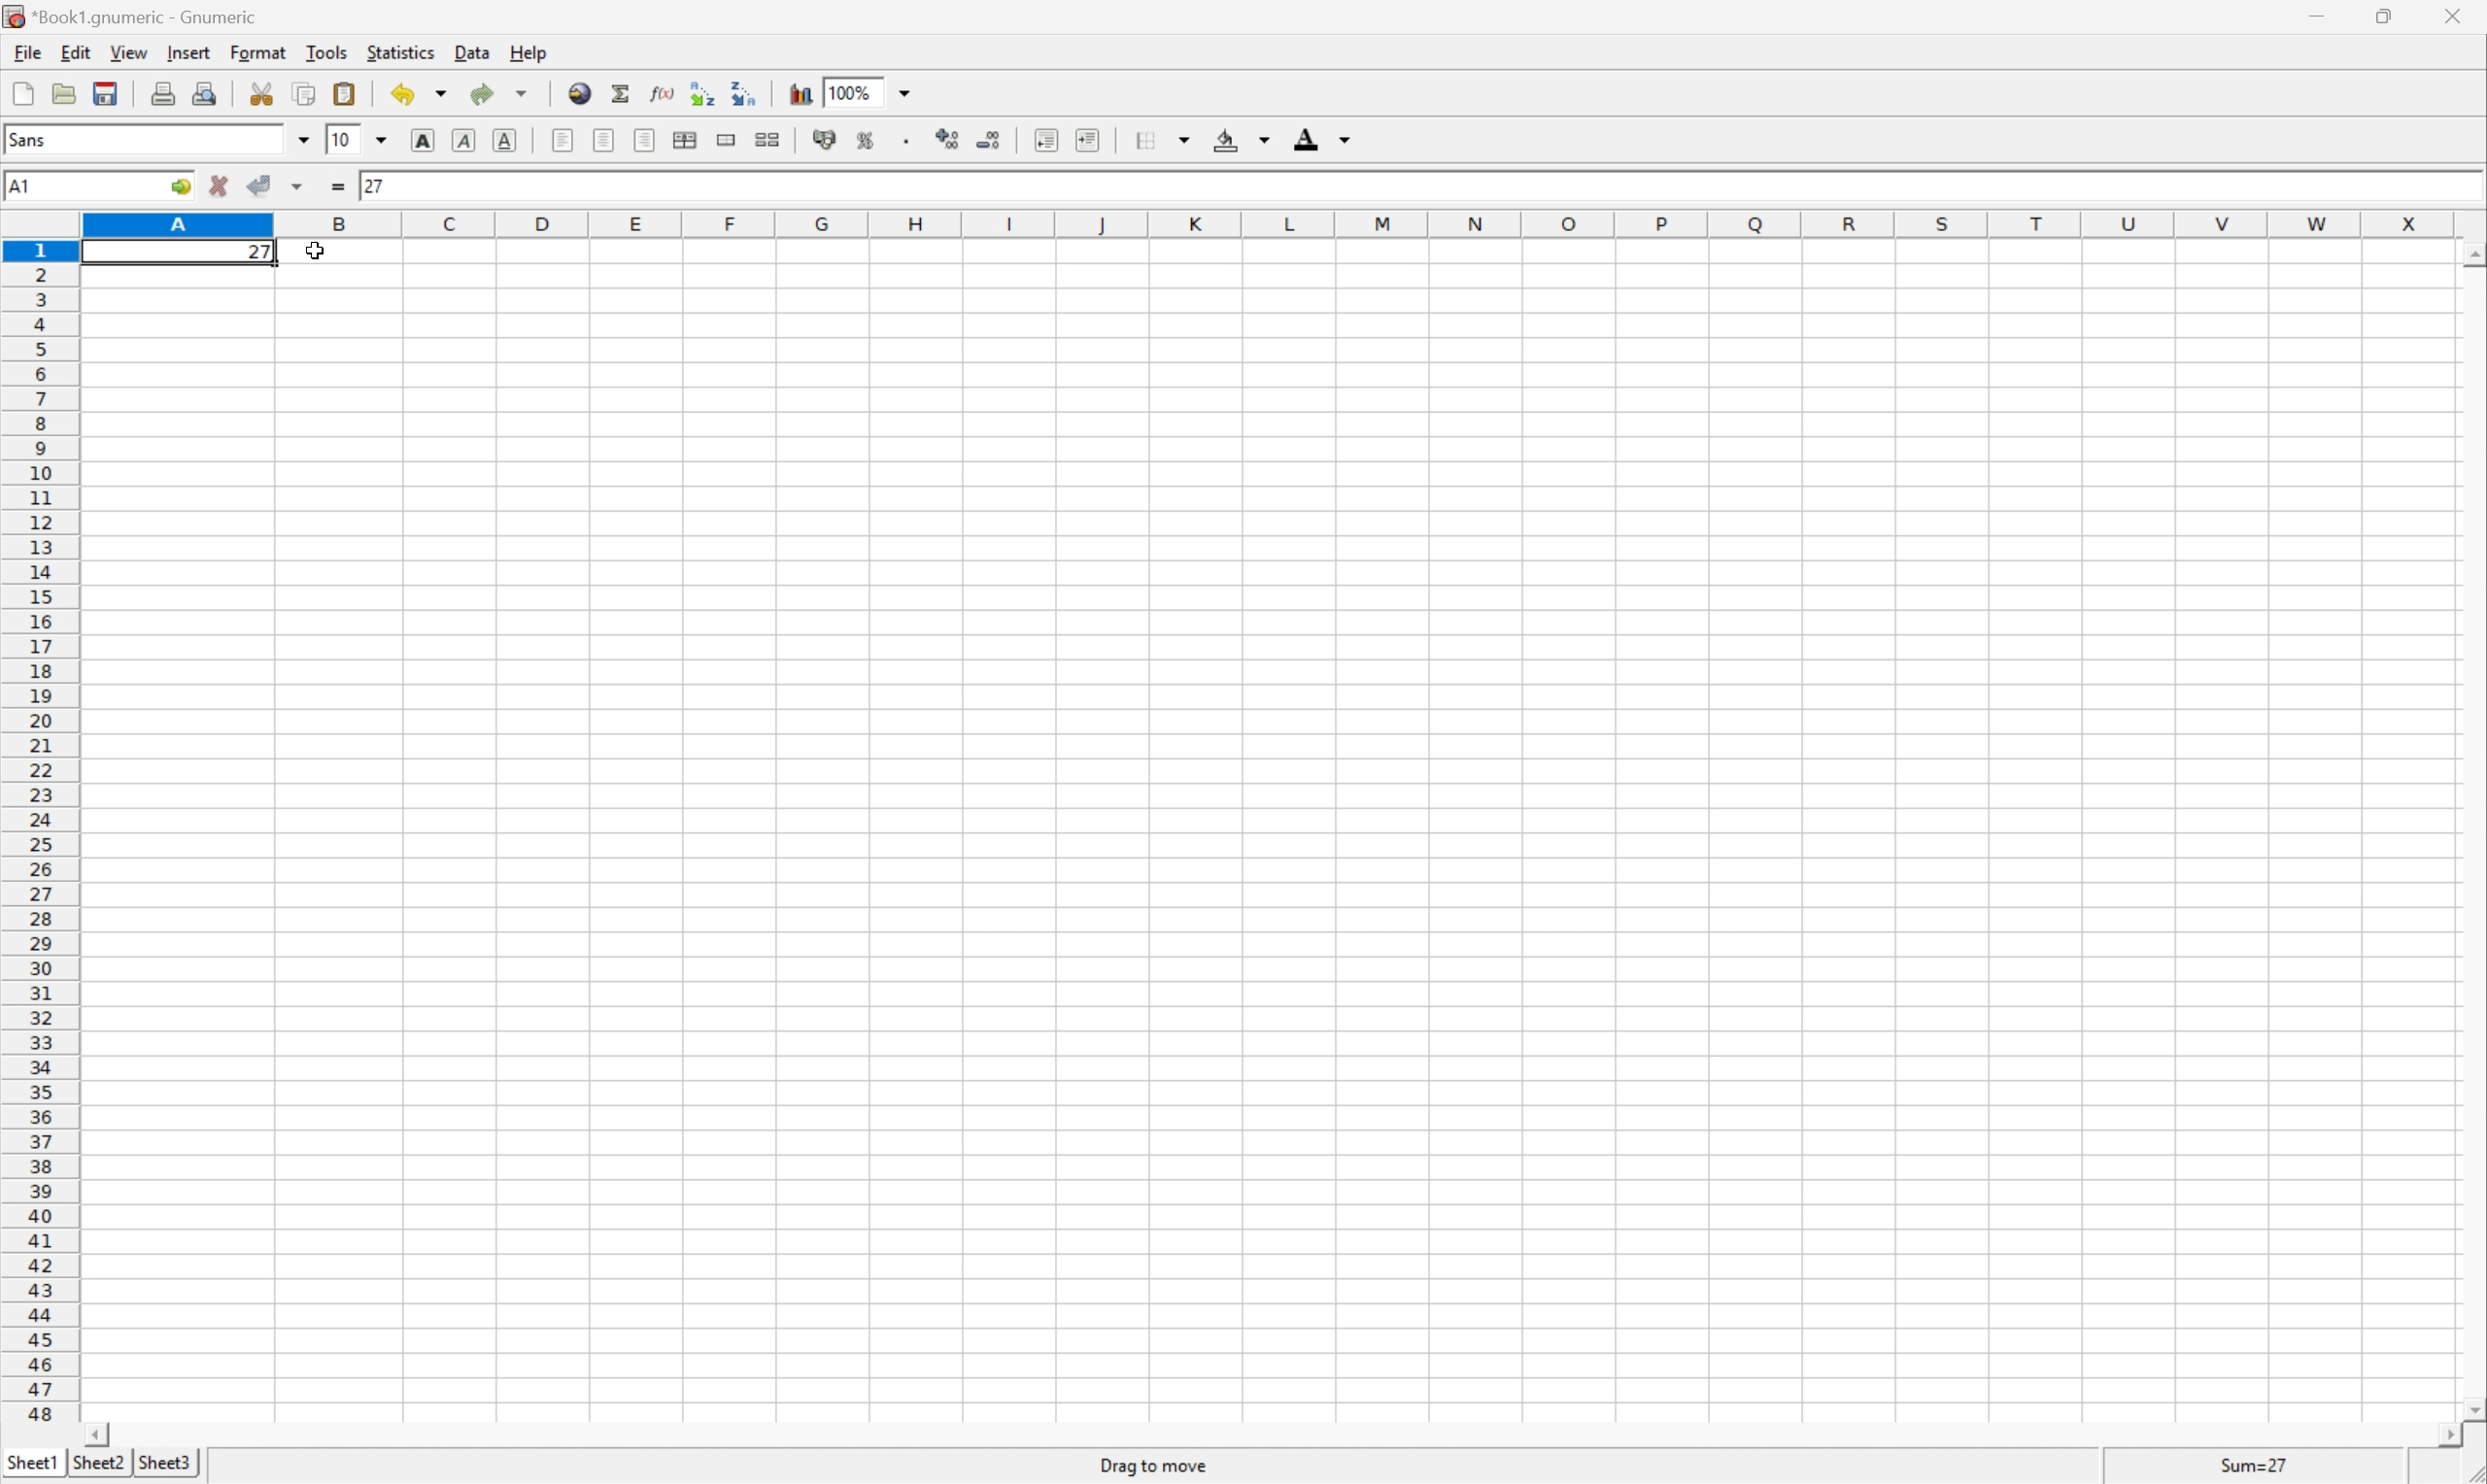 This screenshot has height=1484, width=2487. What do you see at coordinates (753, 93) in the screenshot?
I see `Sort the selected region in descending order based on the first column selected` at bounding box center [753, 93].